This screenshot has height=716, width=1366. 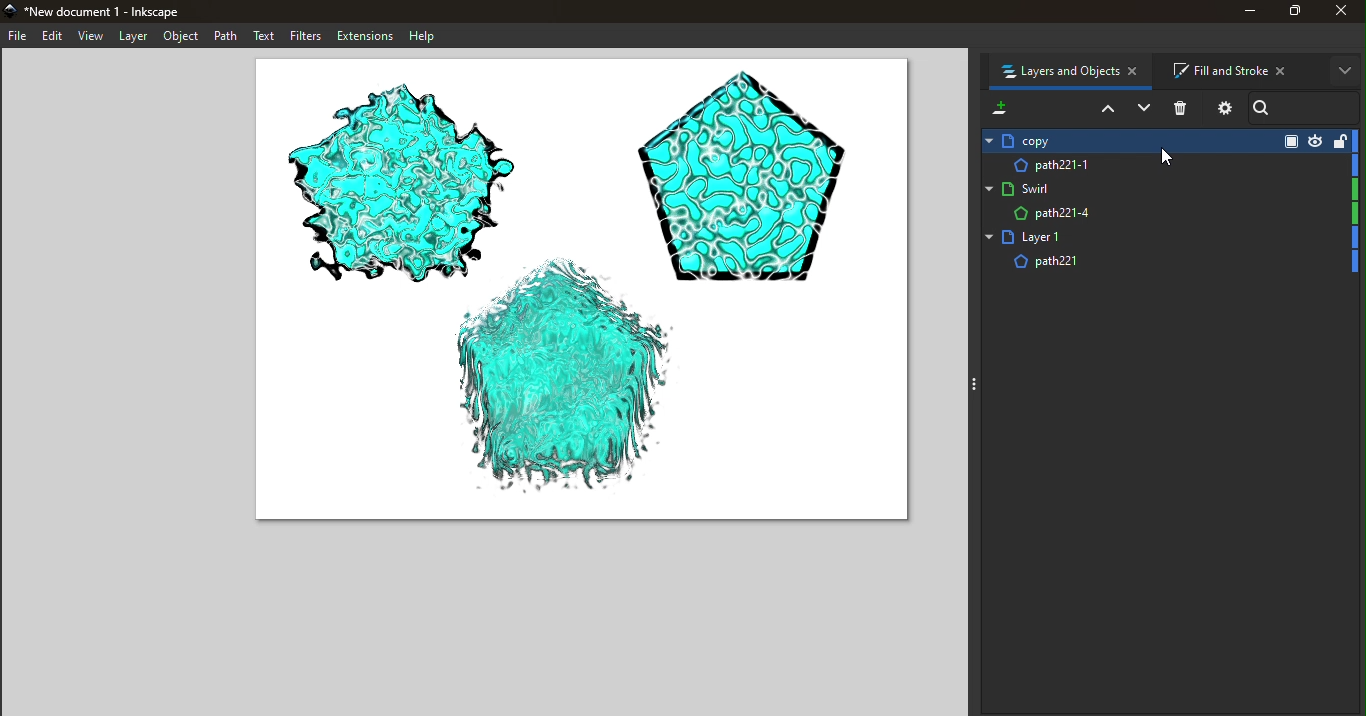 I want to click on View, so click(x=93, y=38).